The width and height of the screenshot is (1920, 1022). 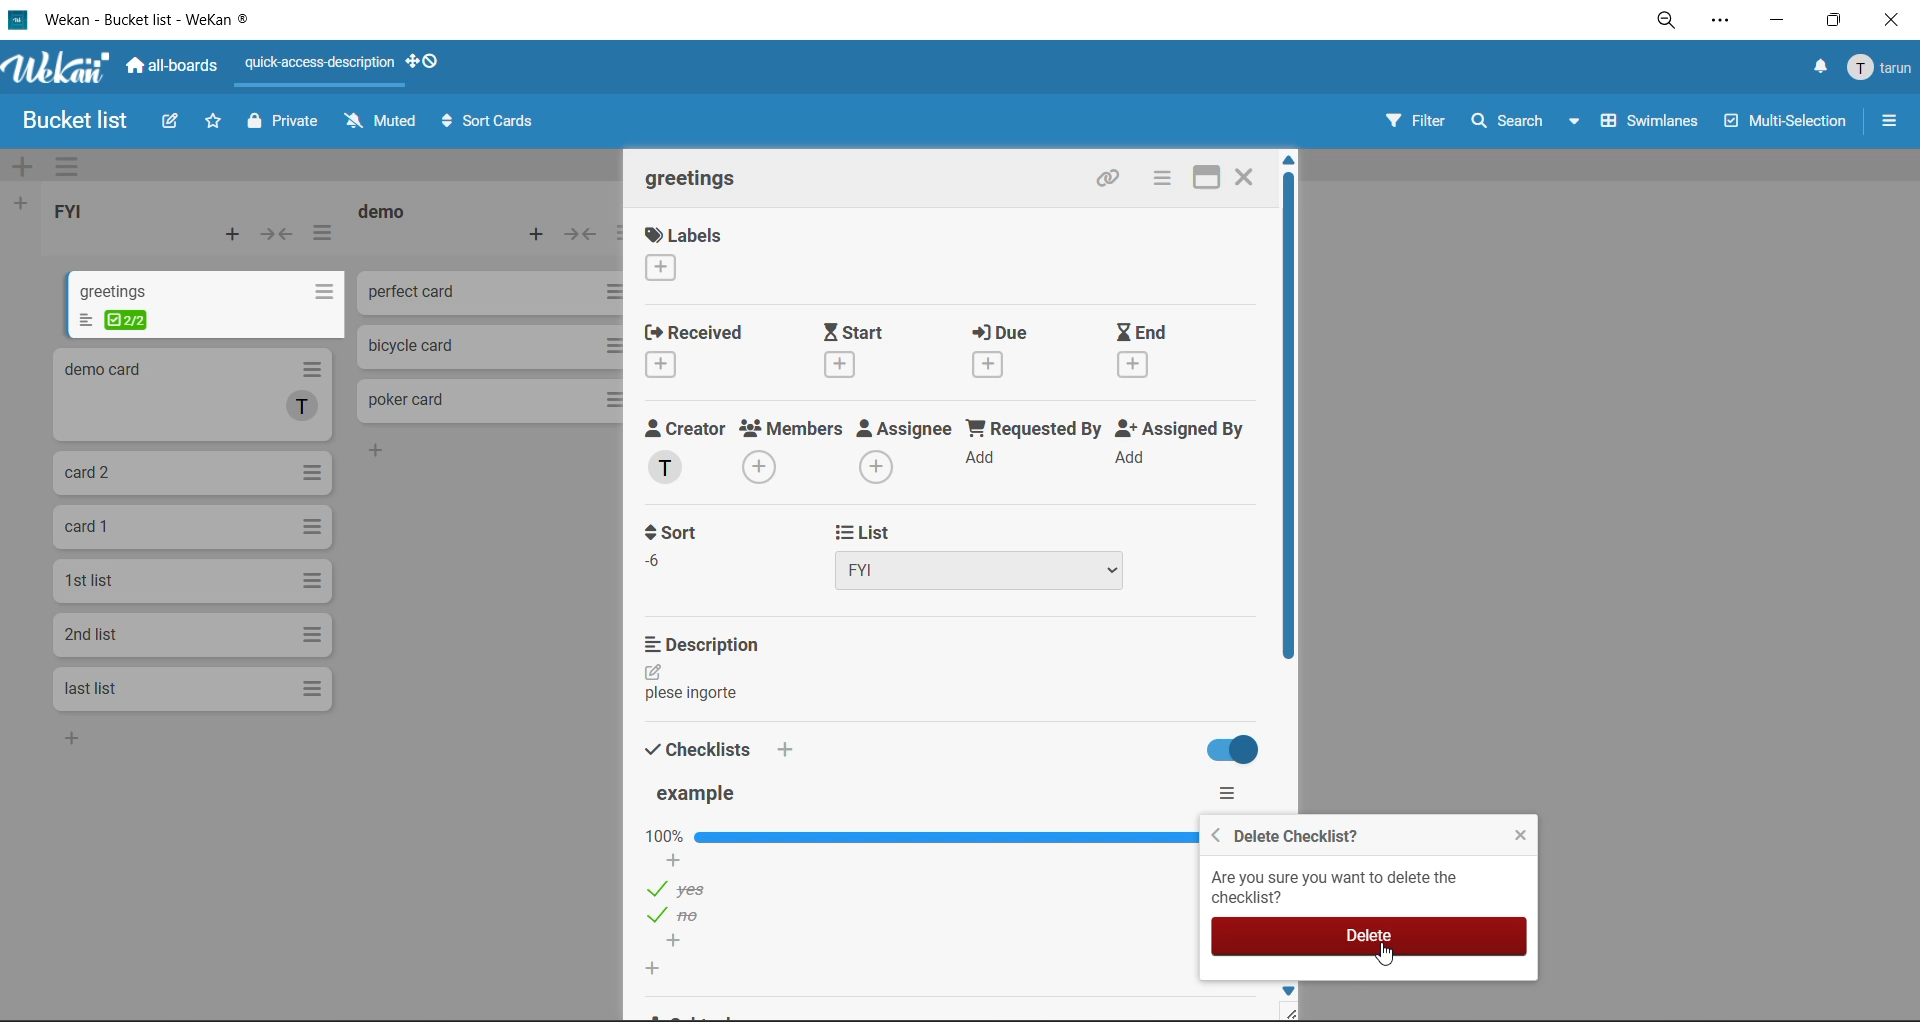 I want to click on swimlanes, so click(x=1656, y=126).